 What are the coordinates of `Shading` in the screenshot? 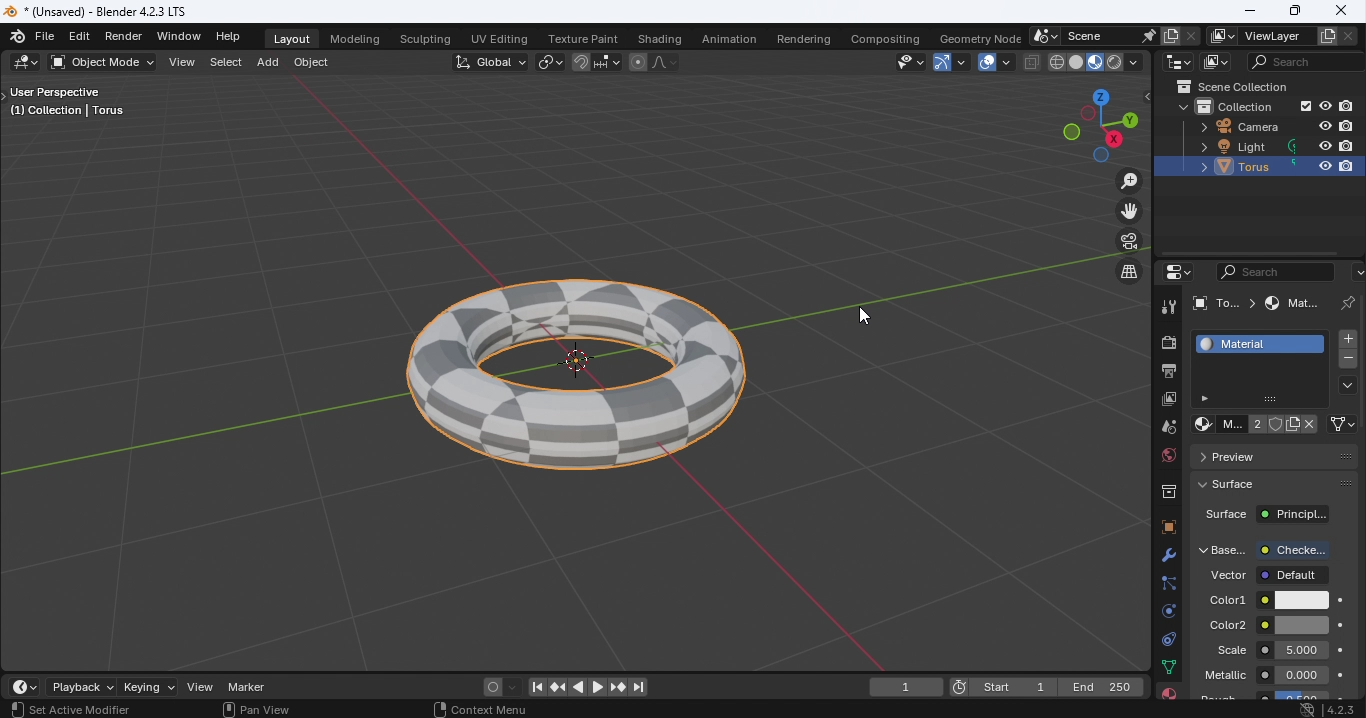 It's located at (1135, 60).